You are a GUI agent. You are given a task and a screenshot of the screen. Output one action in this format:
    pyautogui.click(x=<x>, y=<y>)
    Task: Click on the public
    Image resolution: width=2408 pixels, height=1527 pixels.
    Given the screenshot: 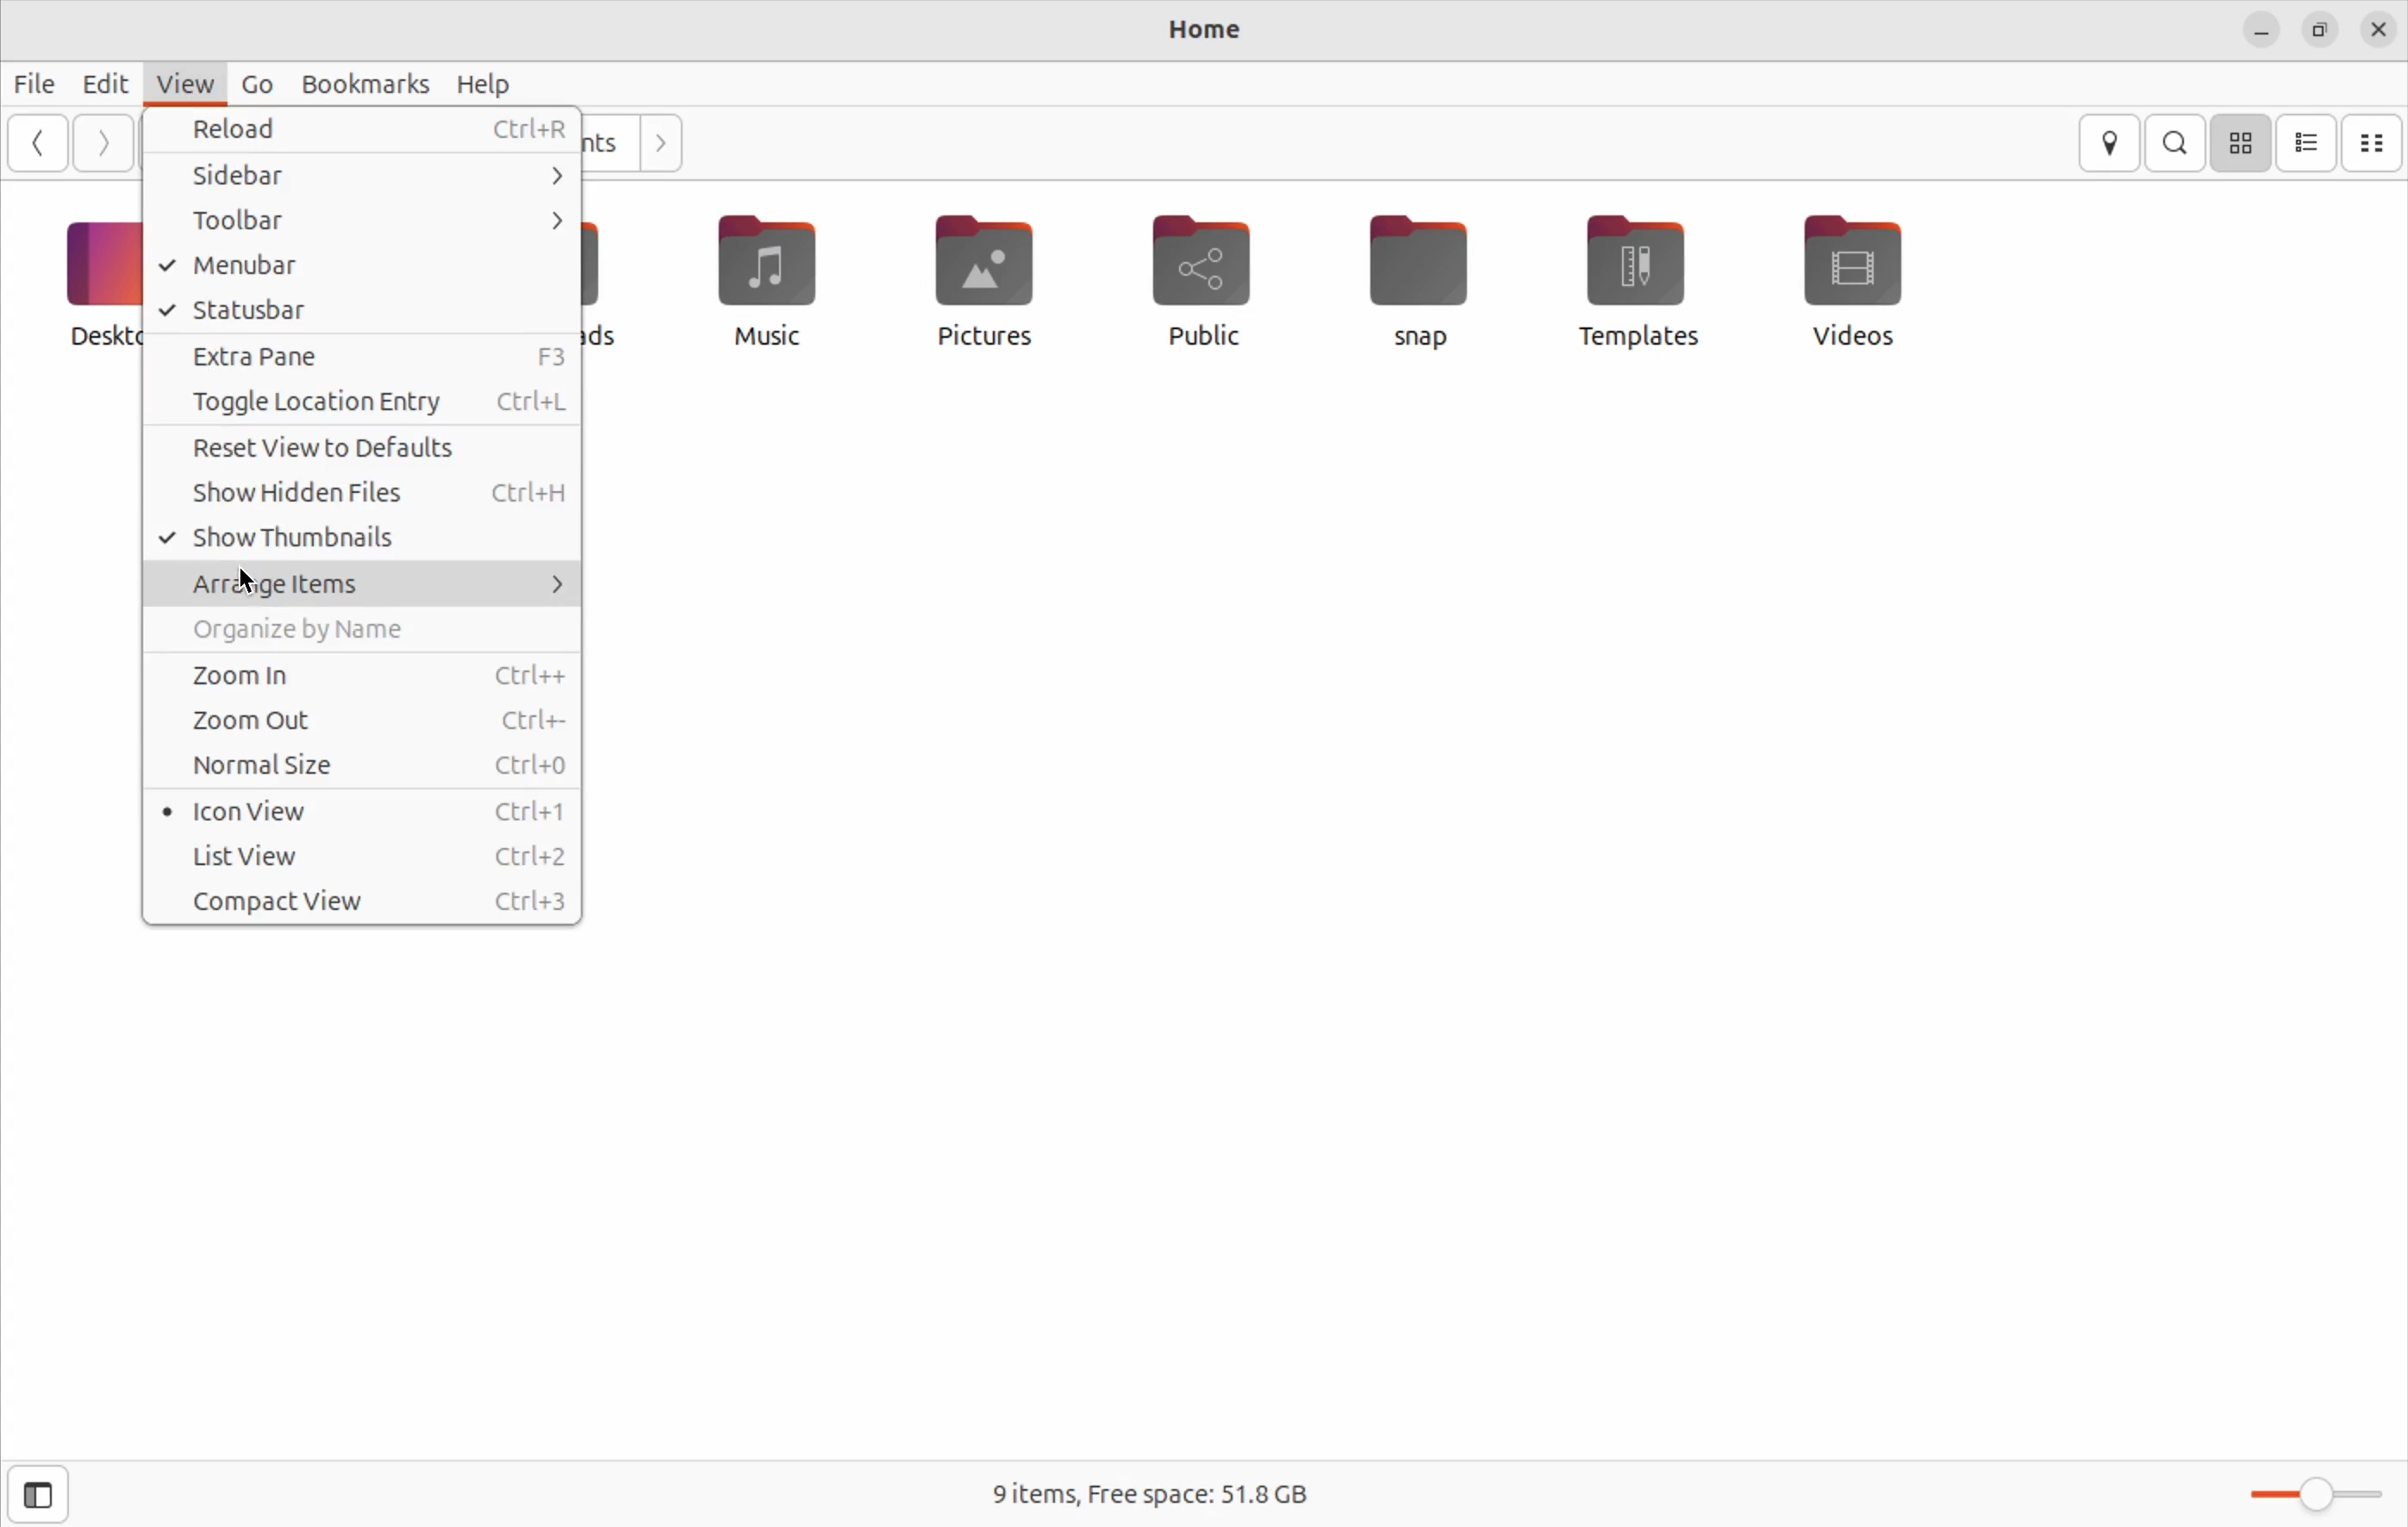 What is the action you would take?
    pyautogui.click(x=1195, y=277)
    